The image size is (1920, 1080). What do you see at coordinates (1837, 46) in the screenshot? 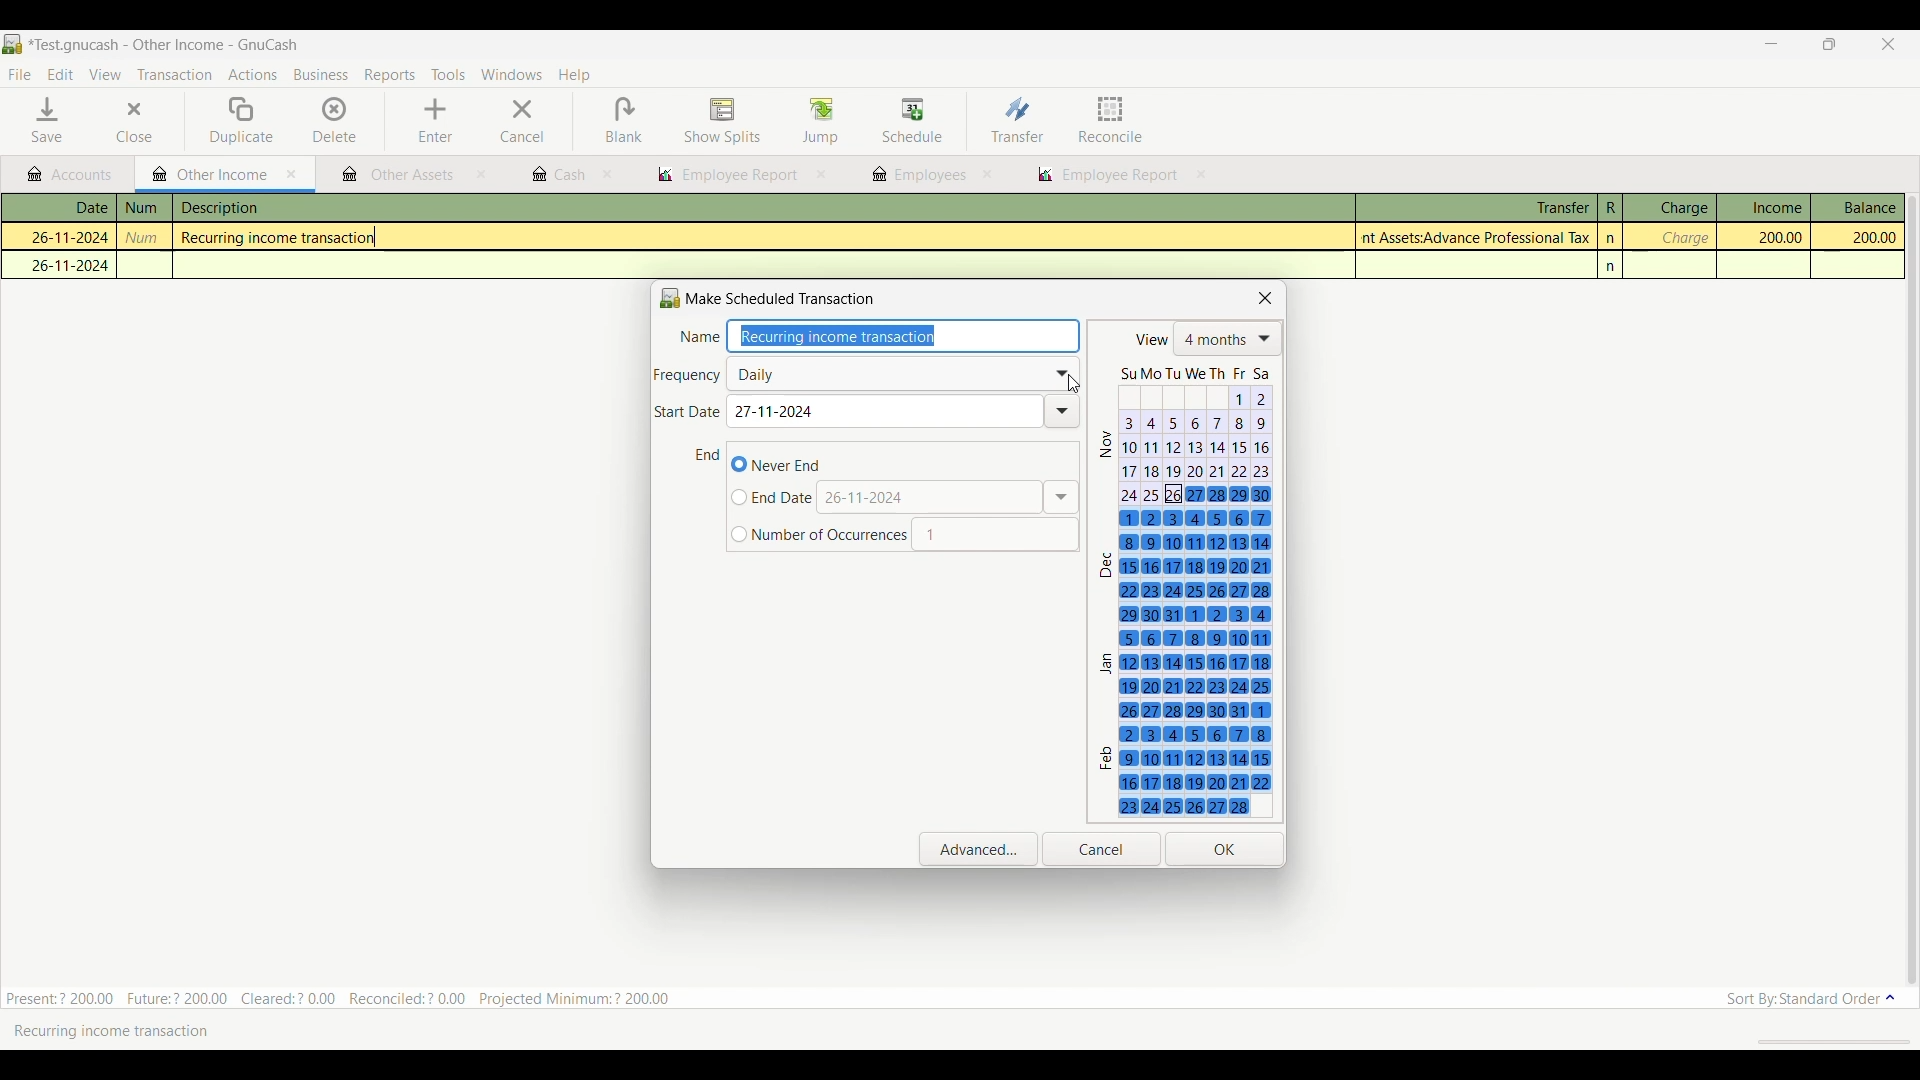
I see `Show interface in a smaller tab` at bounding box center [1837, 46].